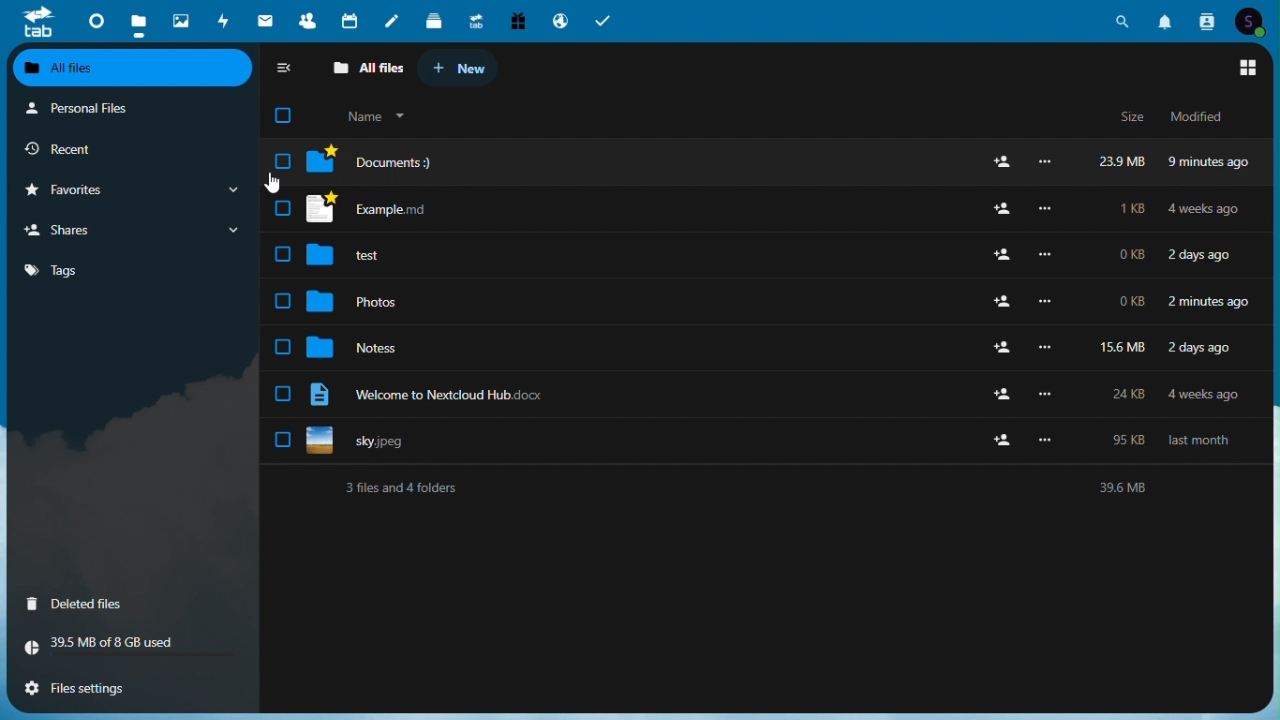  What do you see at coordinates (603, 19) in the screenshot?
I see `tasks` at bounding box center [603, 19].